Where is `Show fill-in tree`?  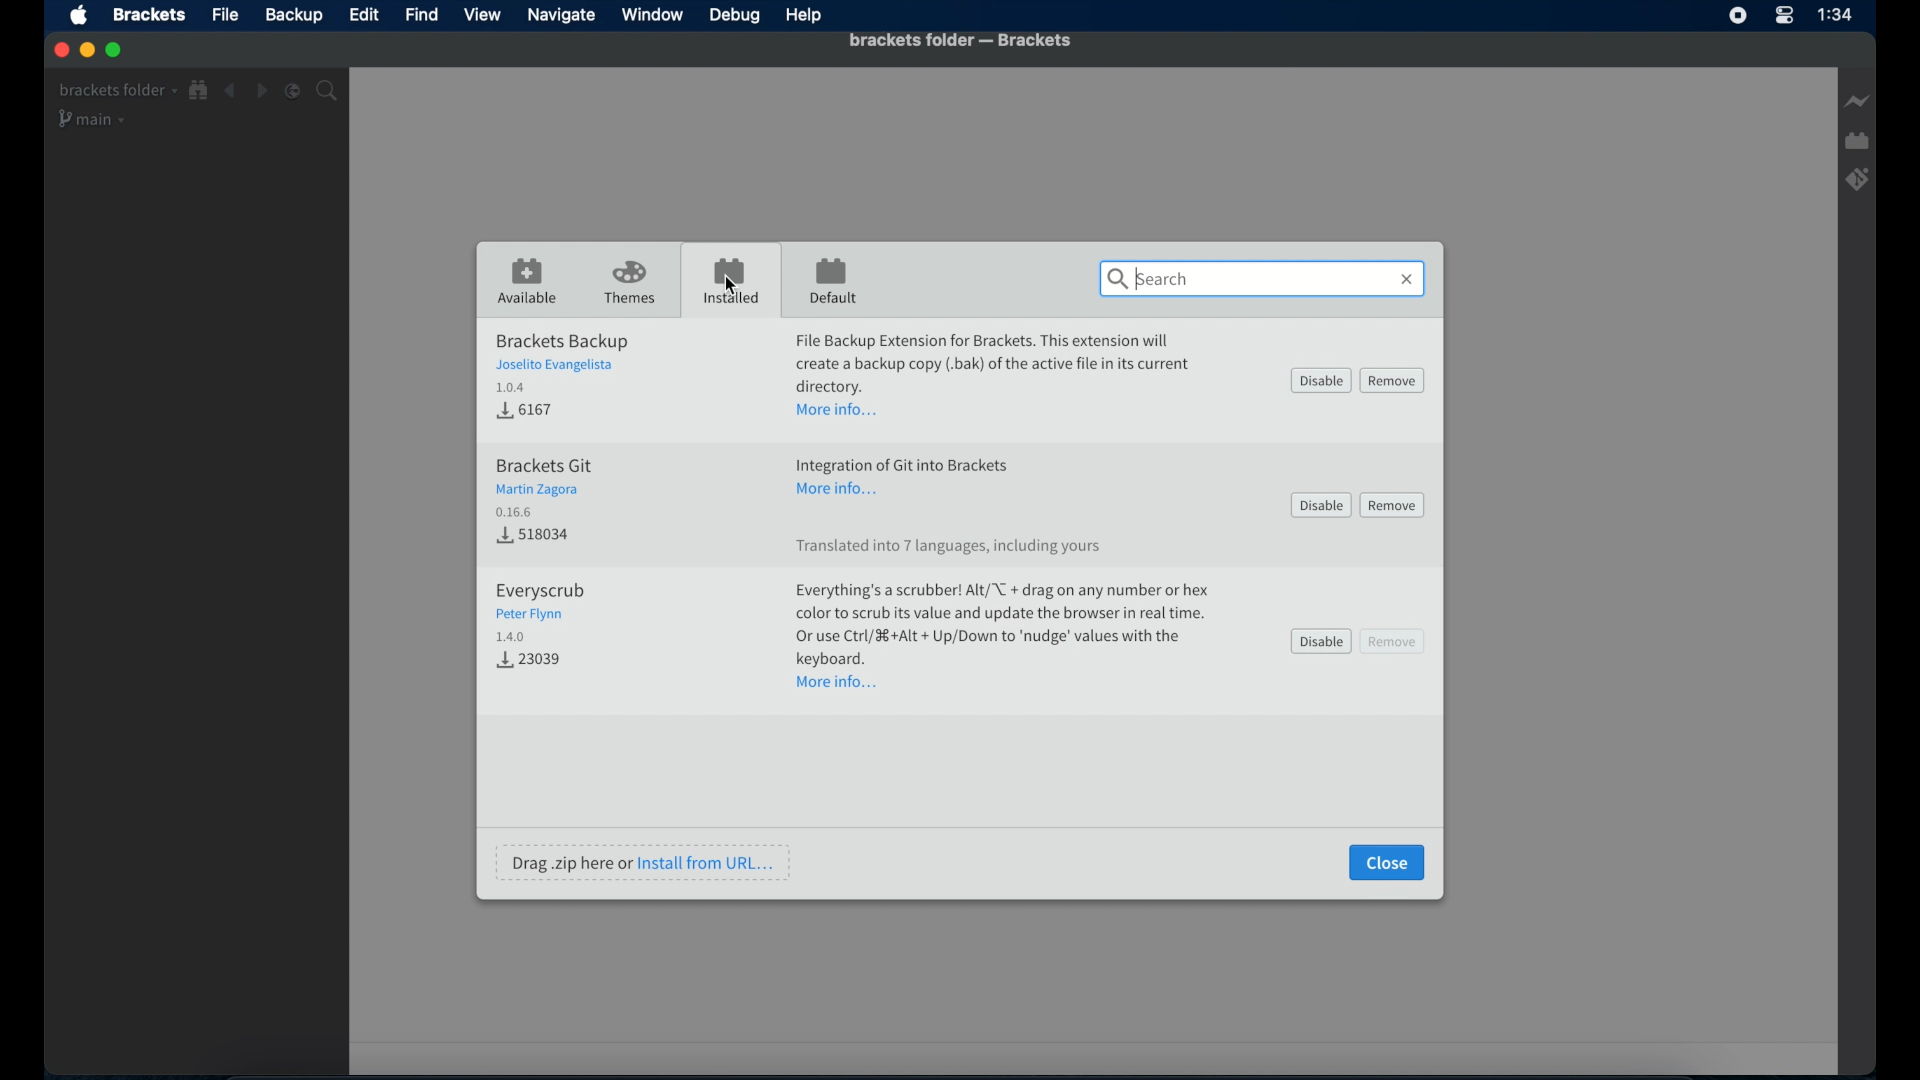
Show fill-in tree is located at coordinates (199, 90).